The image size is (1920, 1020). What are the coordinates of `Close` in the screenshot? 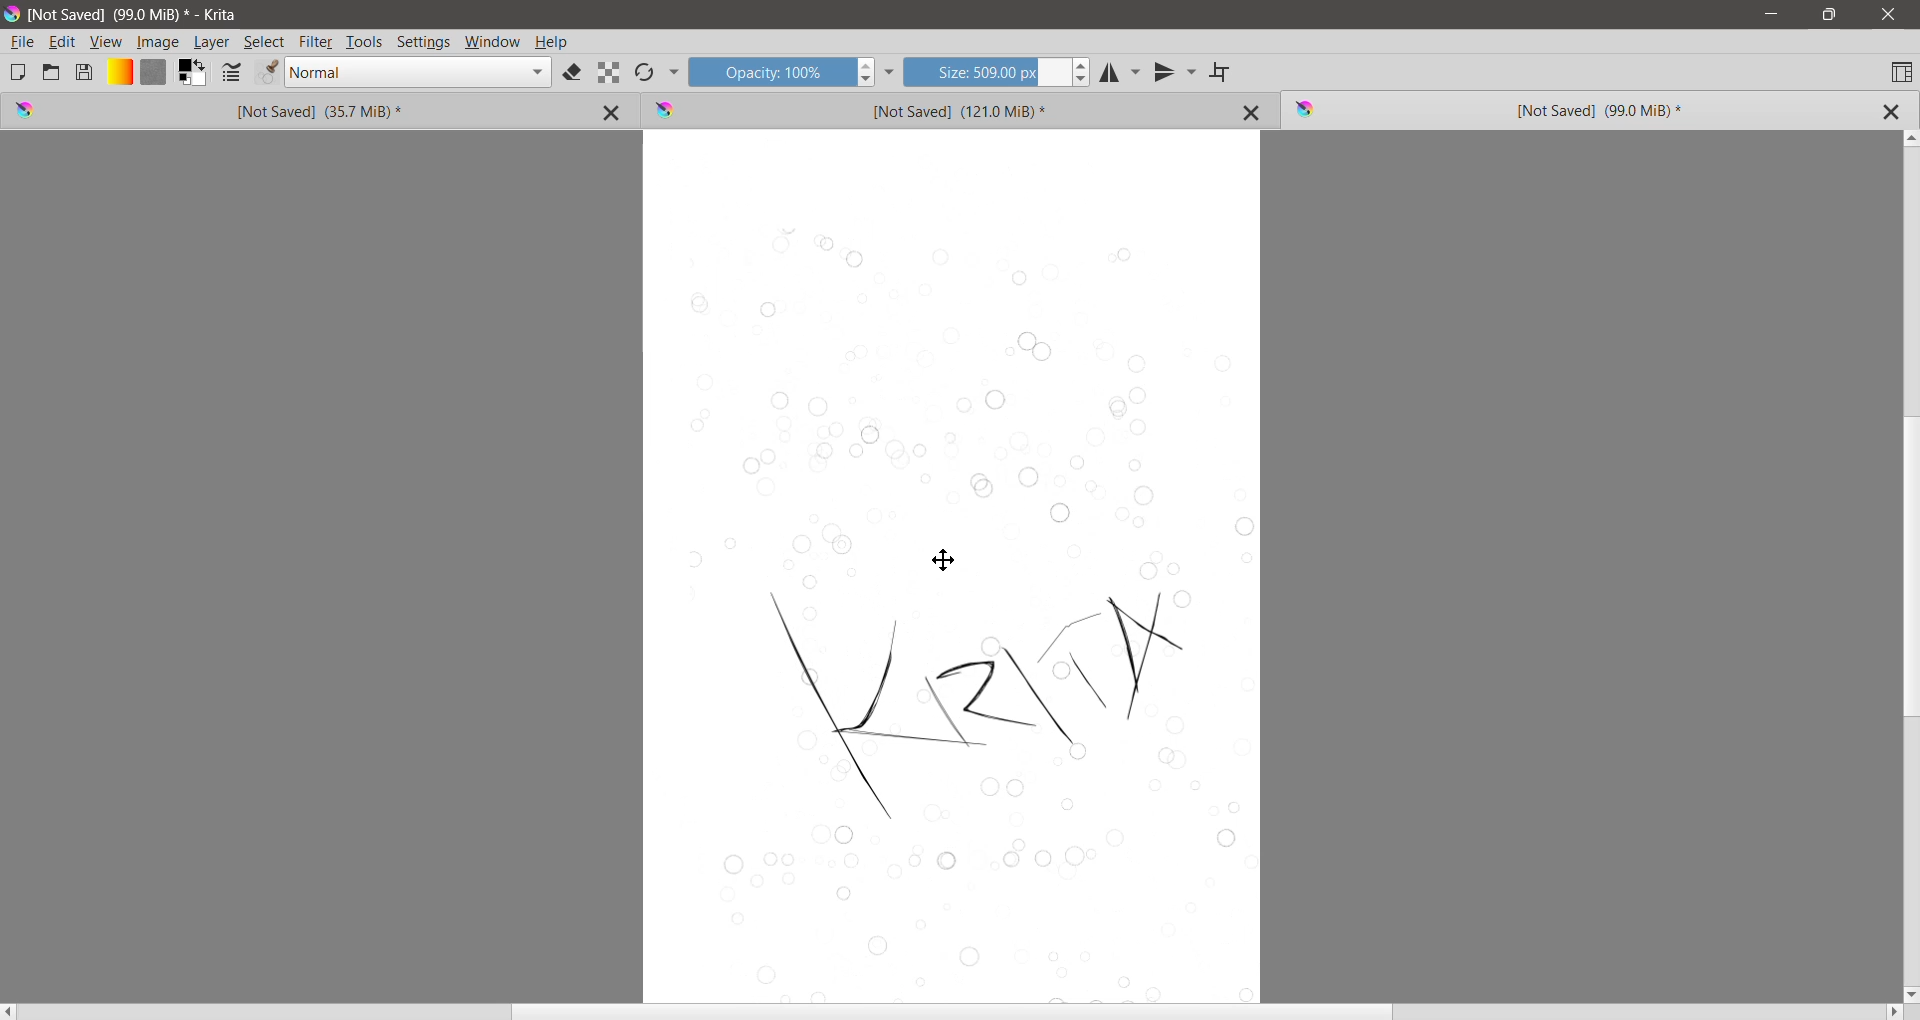 It's located at (1889, 15).